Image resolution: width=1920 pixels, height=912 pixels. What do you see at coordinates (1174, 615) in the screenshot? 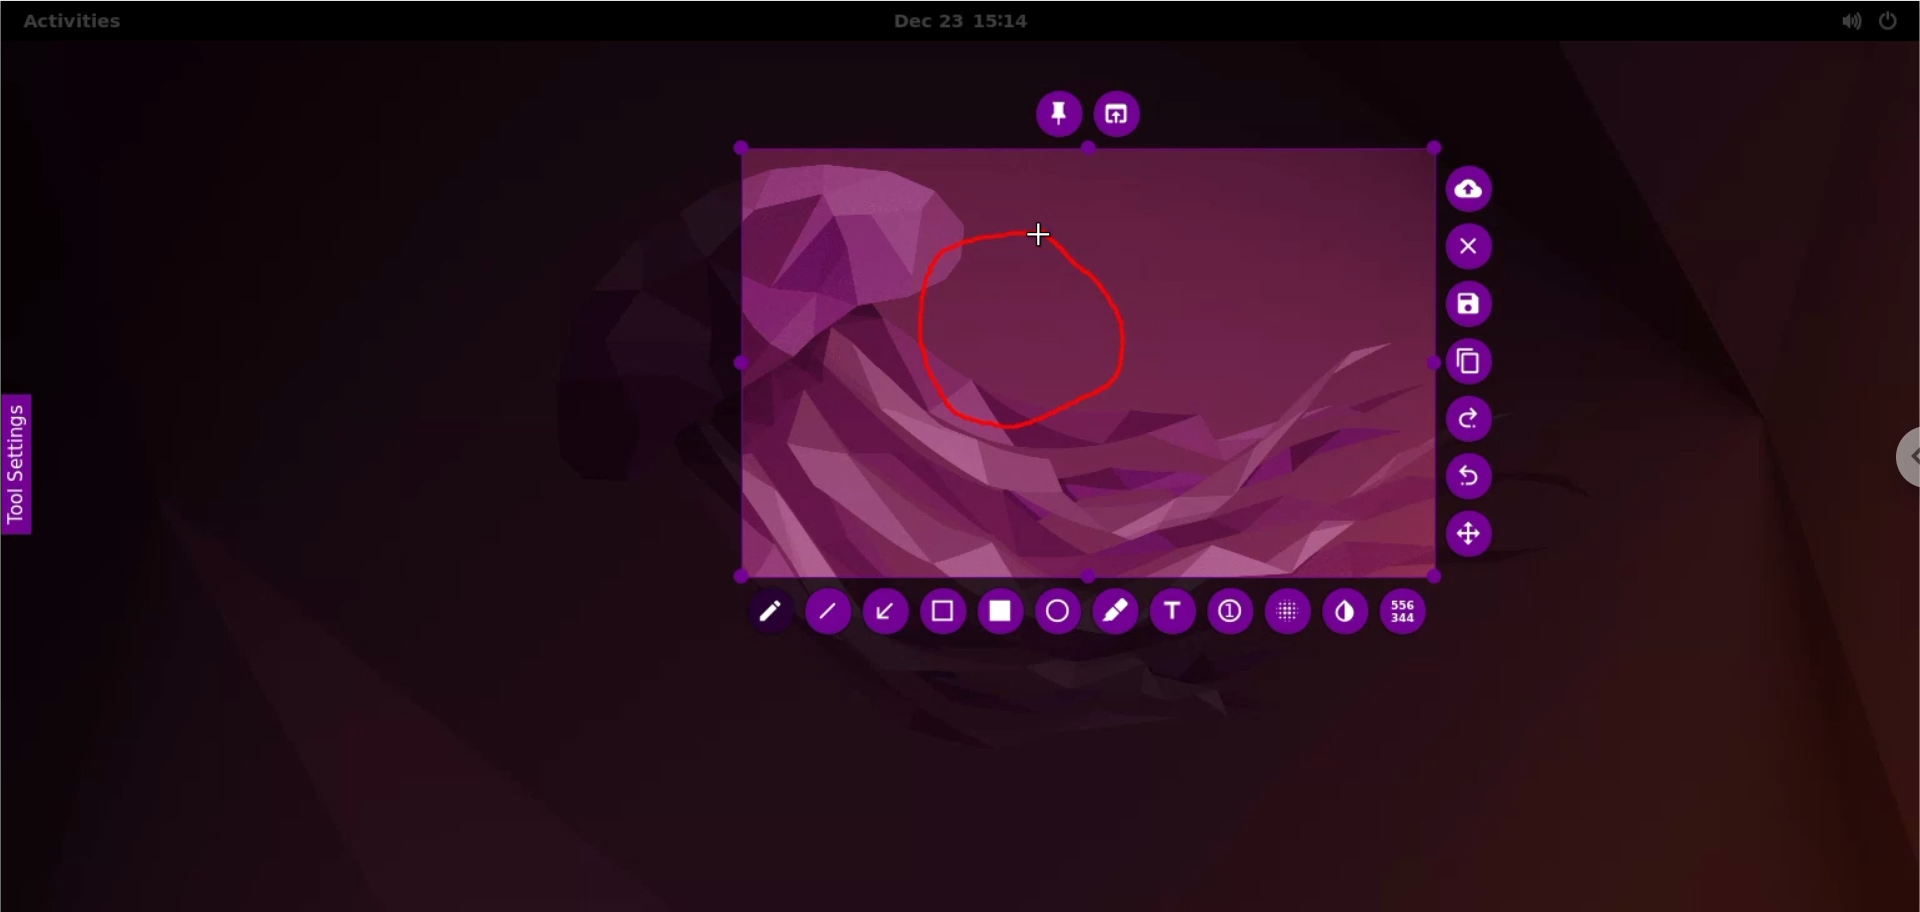
I see `text tool` at bounding box center [1174, 615].